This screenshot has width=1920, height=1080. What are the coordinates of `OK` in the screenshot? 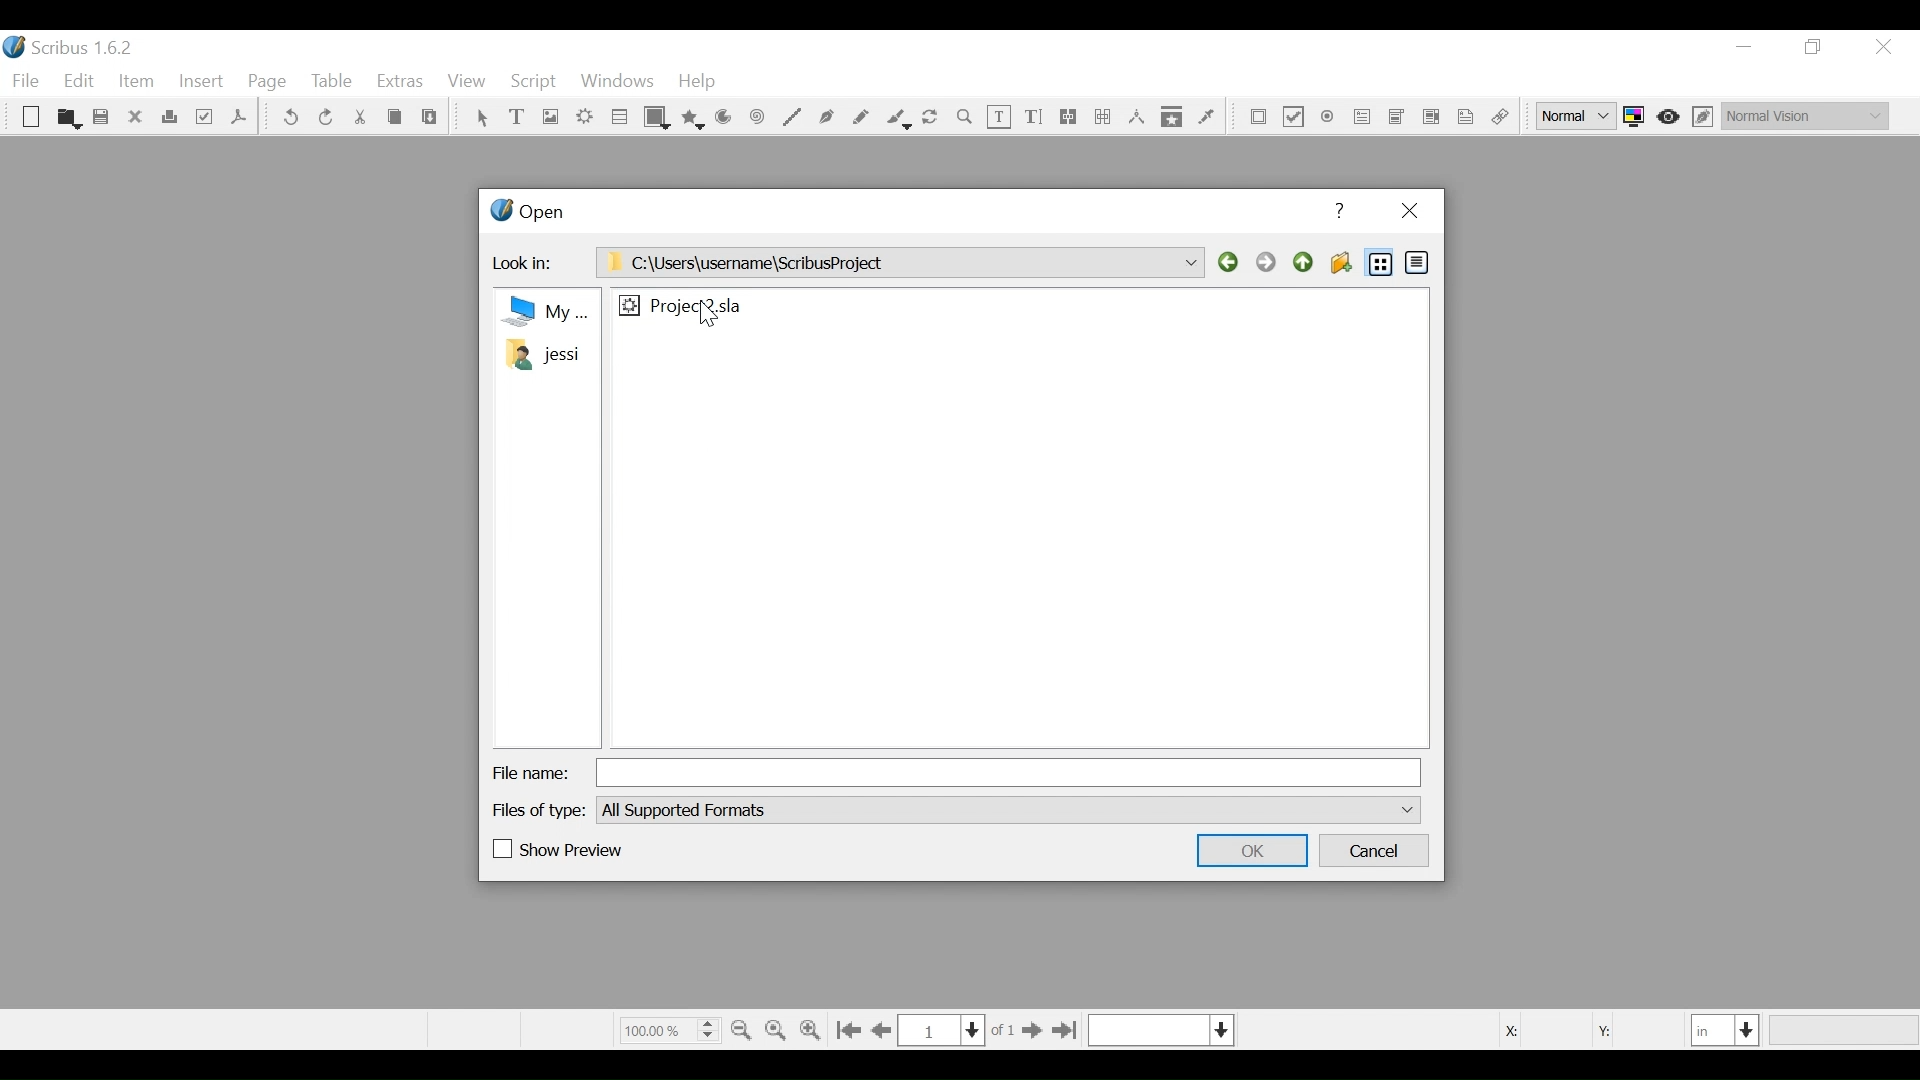 It's located at (1249, 850).